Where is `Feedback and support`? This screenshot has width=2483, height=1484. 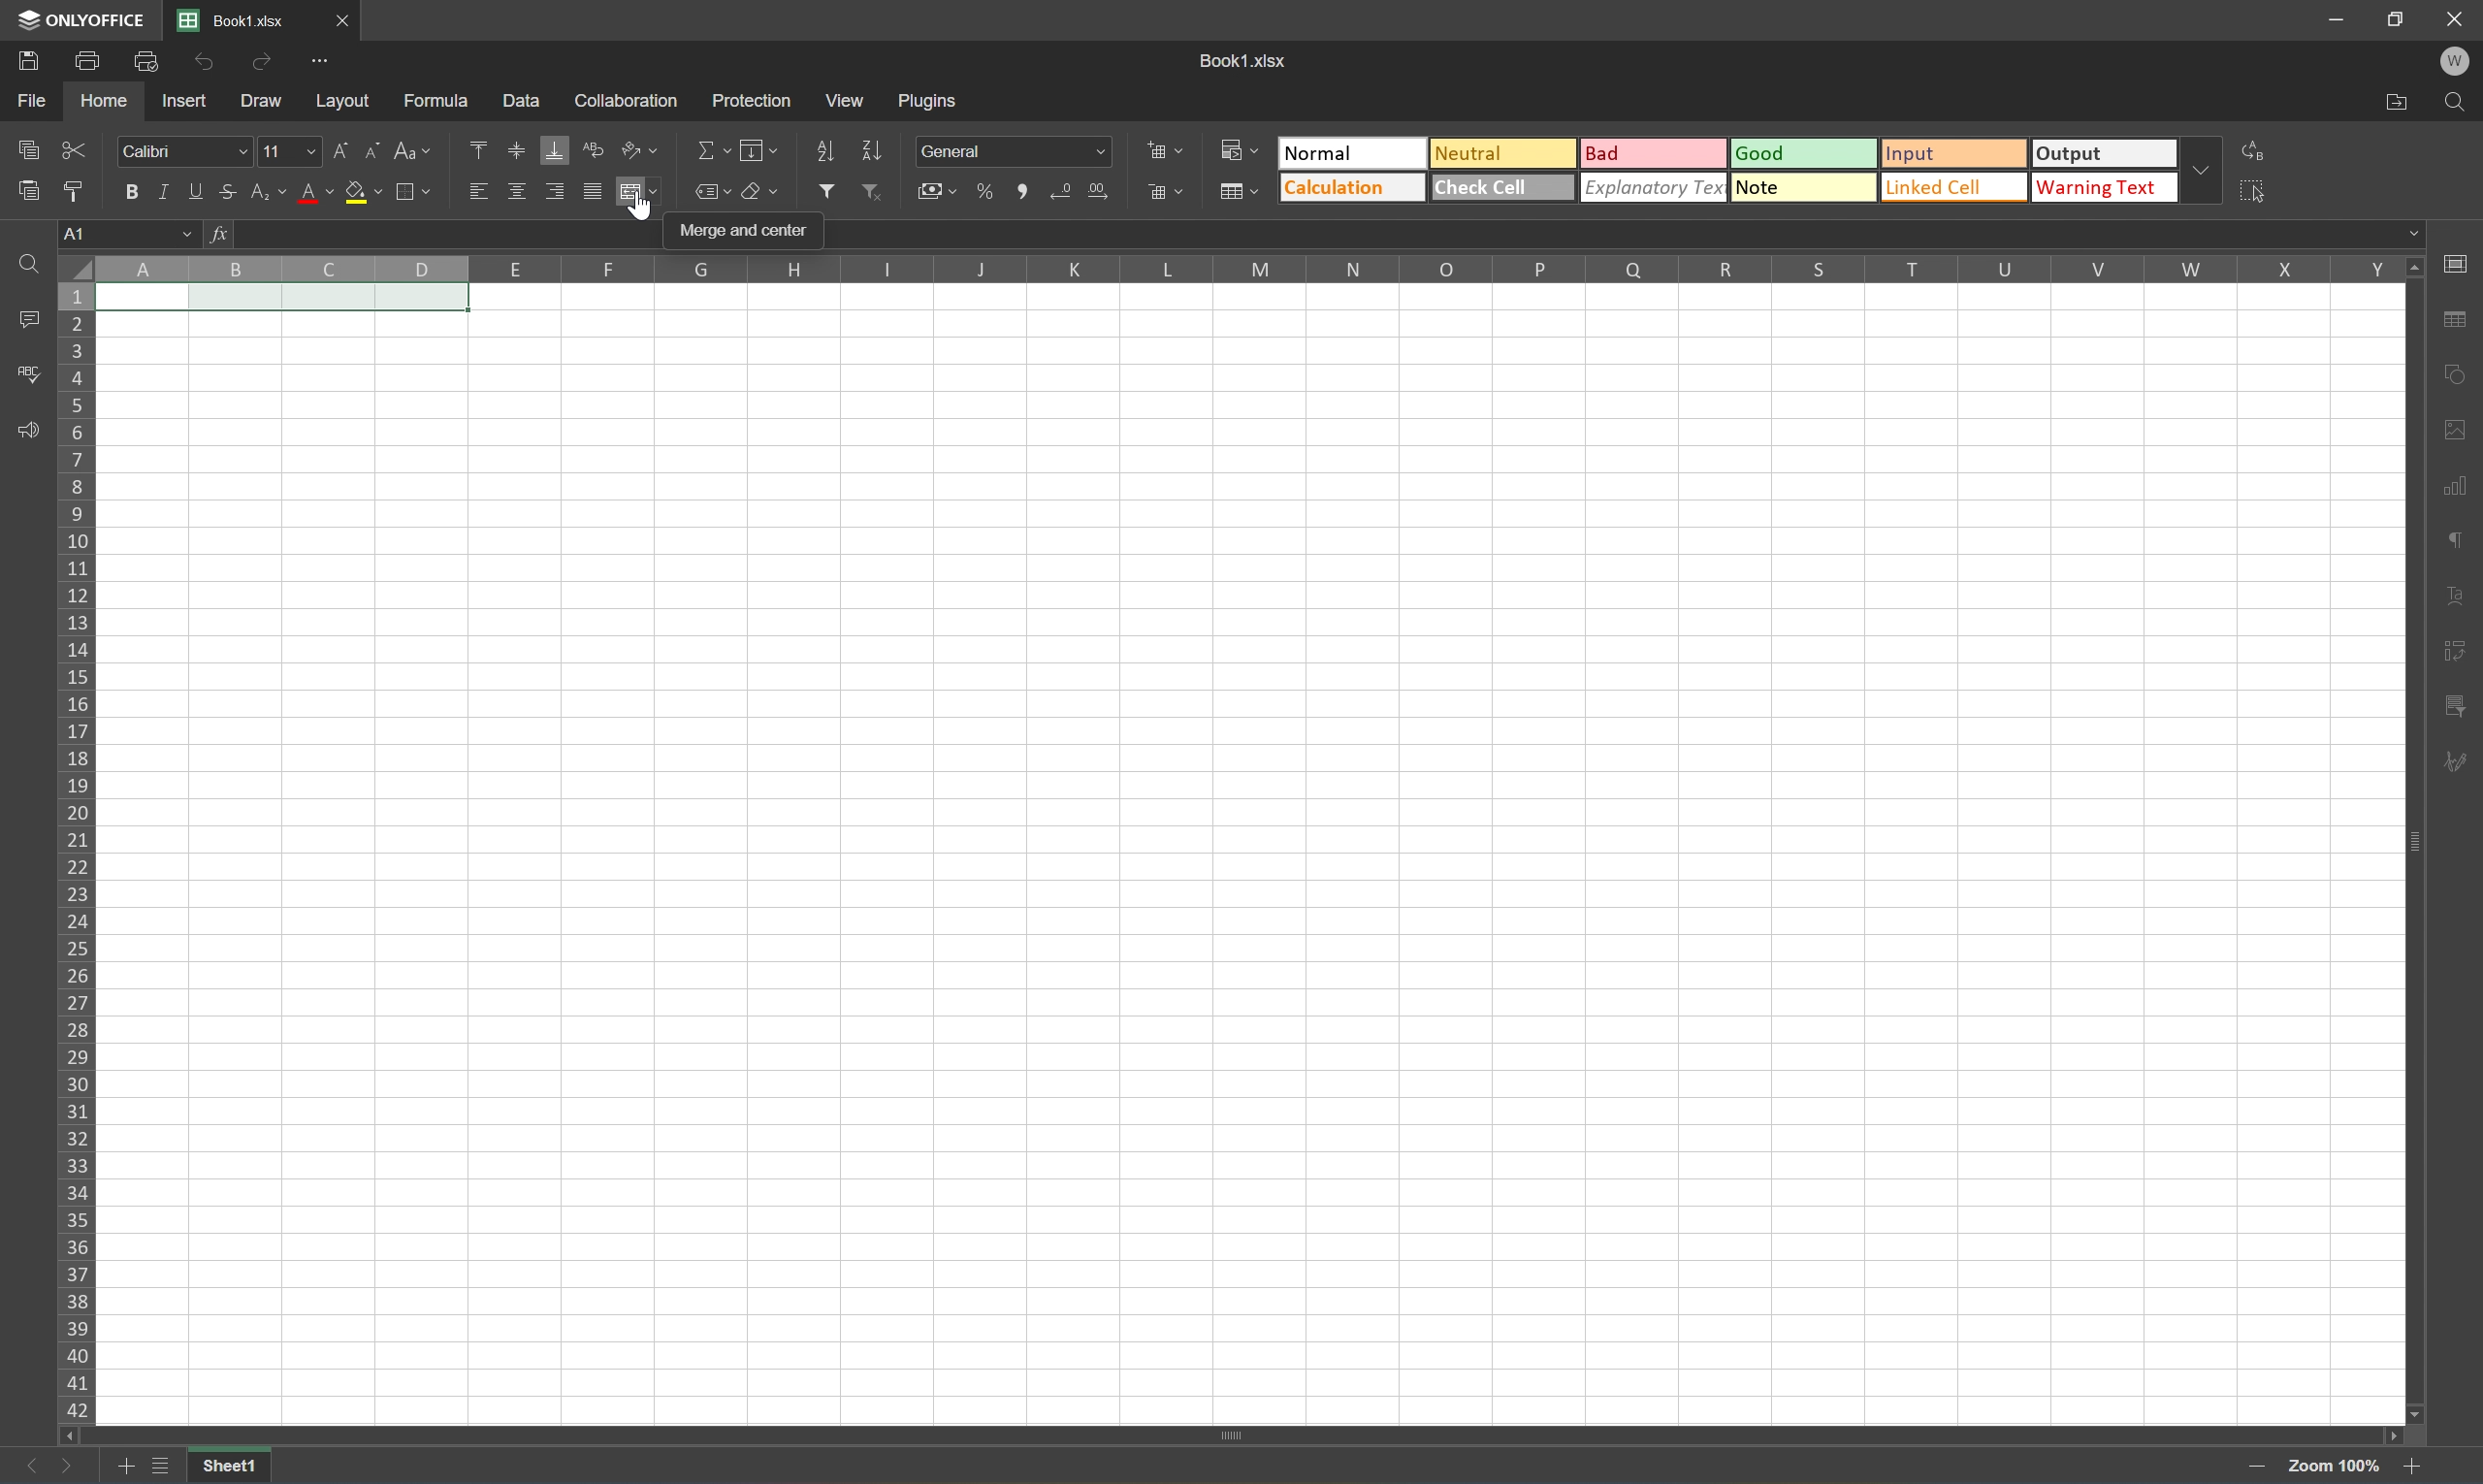
Feedback and support is located at coordinates (28, 430).